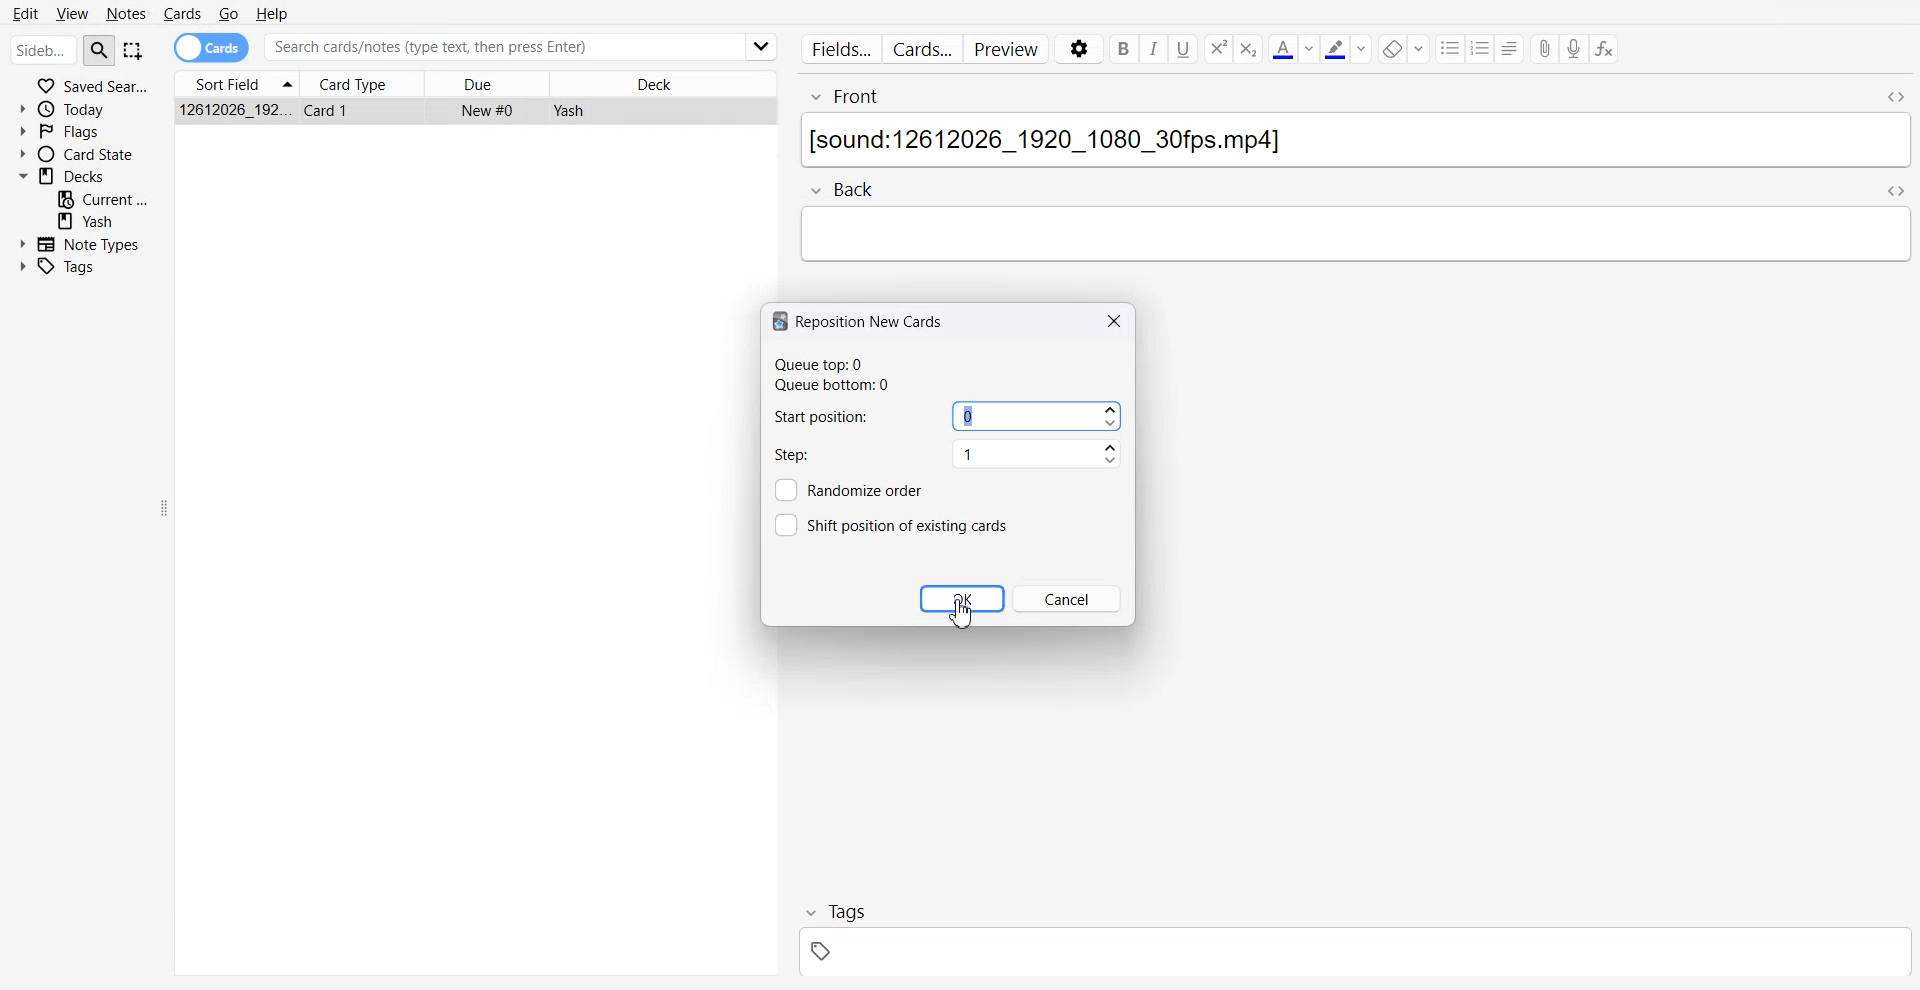 This screenshot has height=990, width=1920. Describe the element at coordinates (788, 489) in the screenshot. I see `` at that location.